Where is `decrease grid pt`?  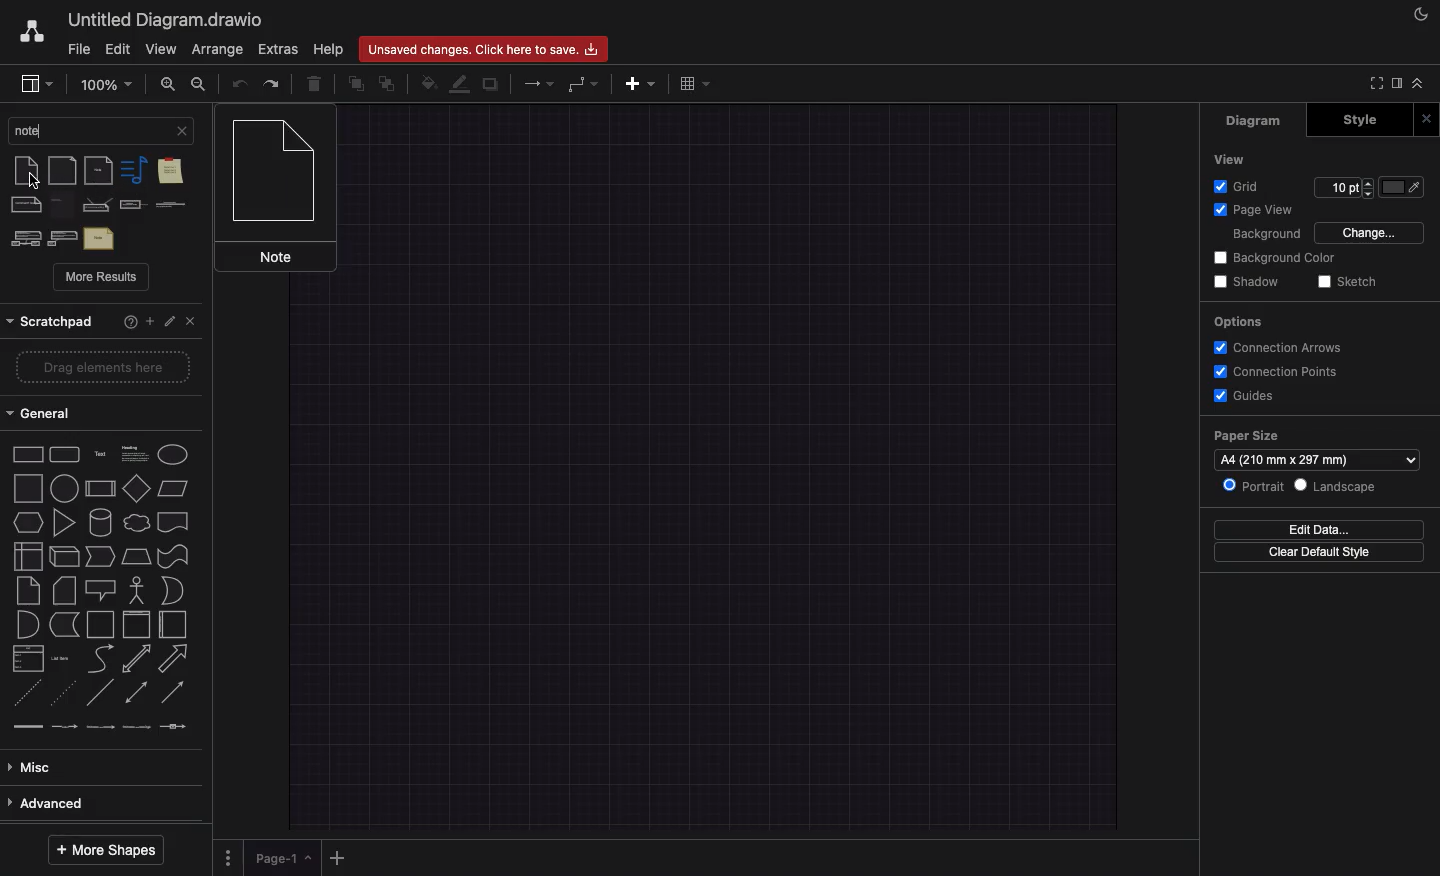 decrease grid pt is located at coordinates (1370, 196).